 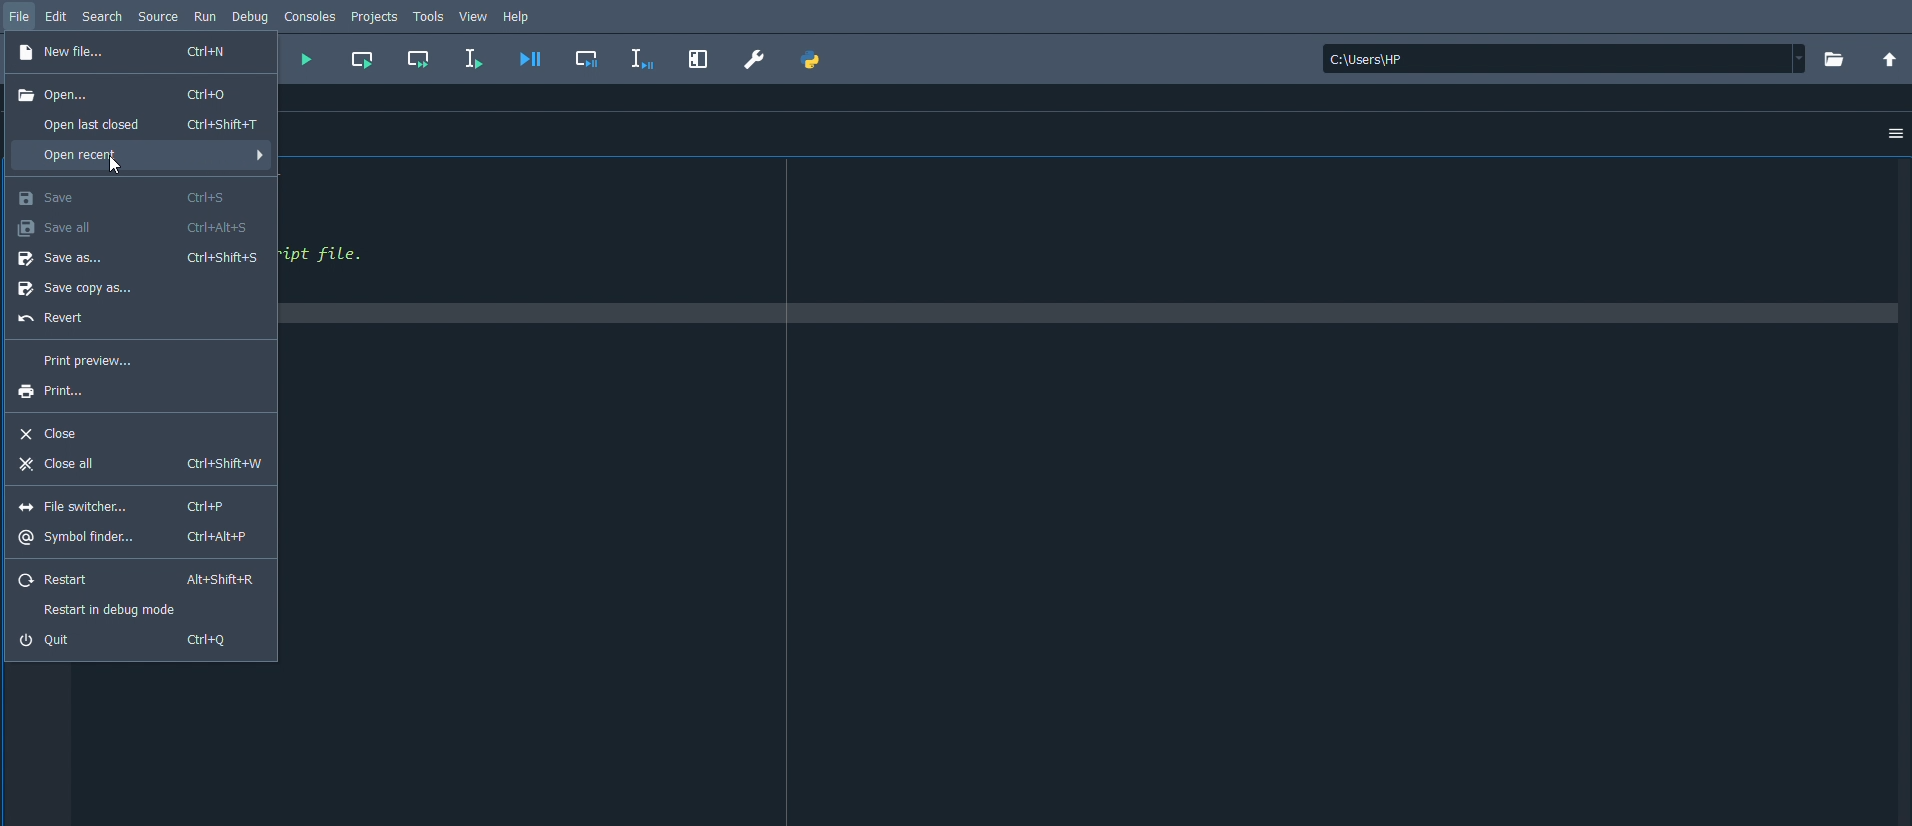 I want to click on Run current cell, so click(x=362, y=58).